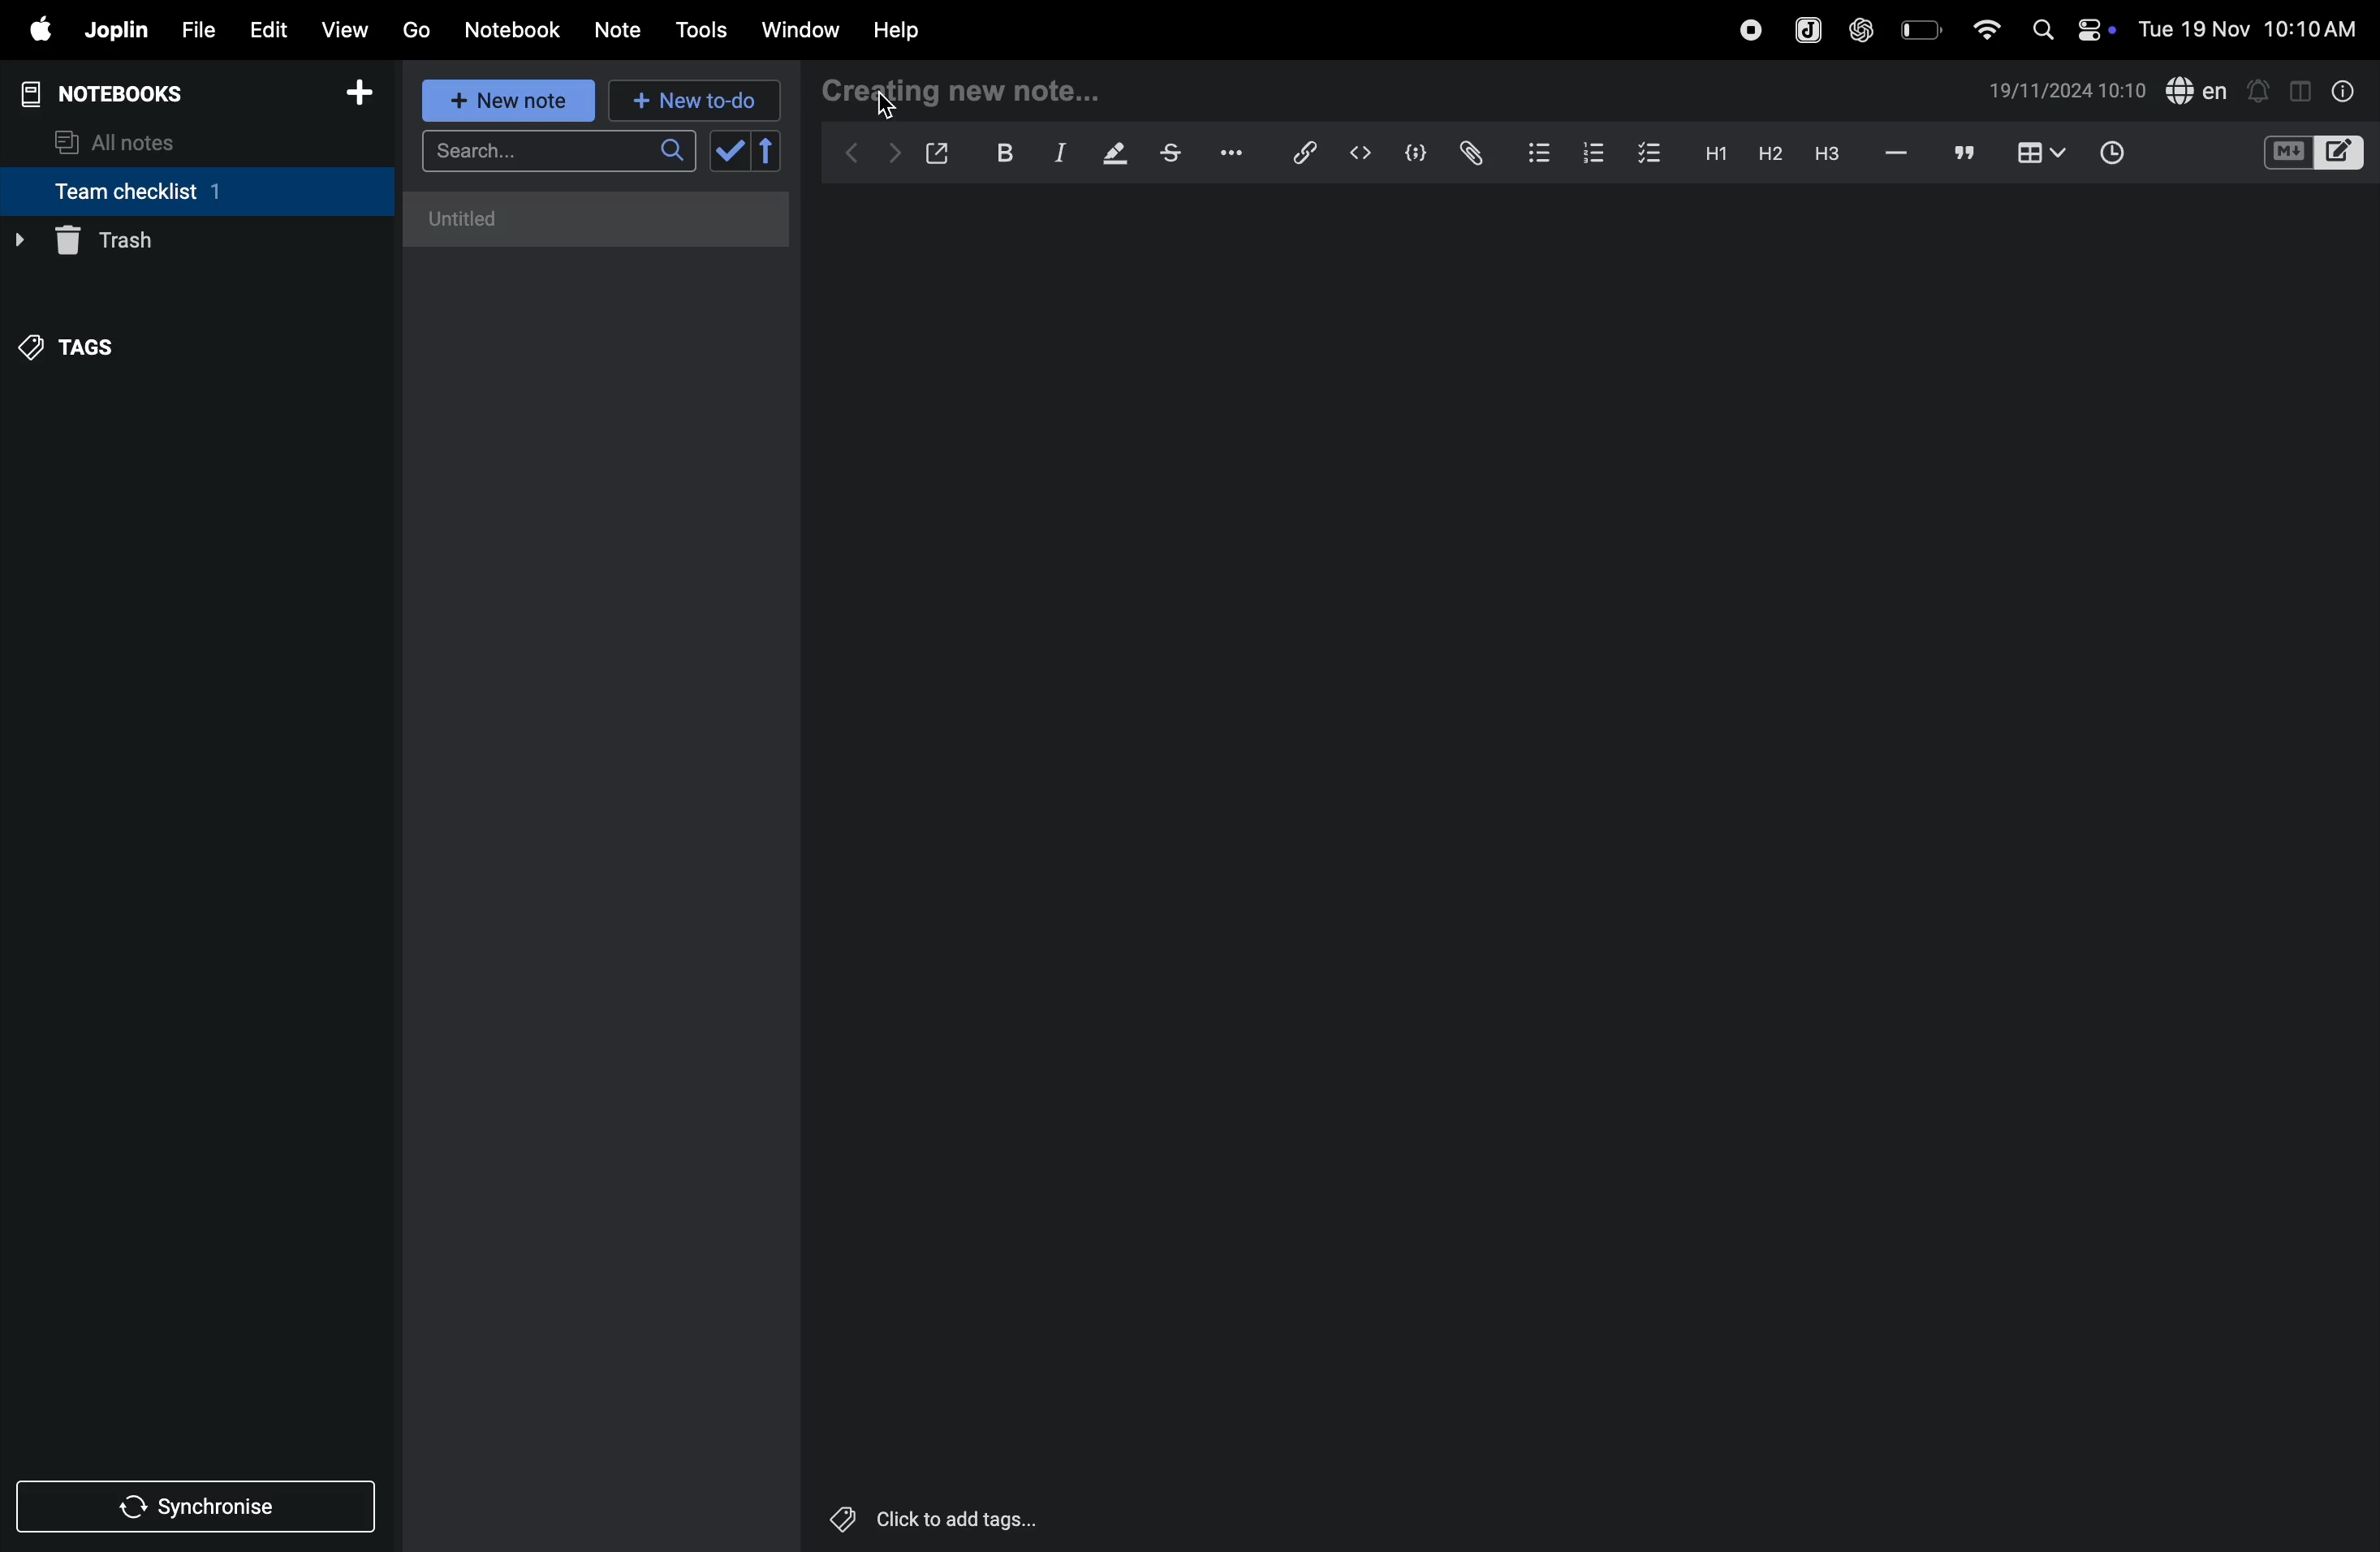 This screenshot has width=2380, height=1552. Describe the element at coordinates (1415, 151) in the screenshot. I see `code block` at that location.